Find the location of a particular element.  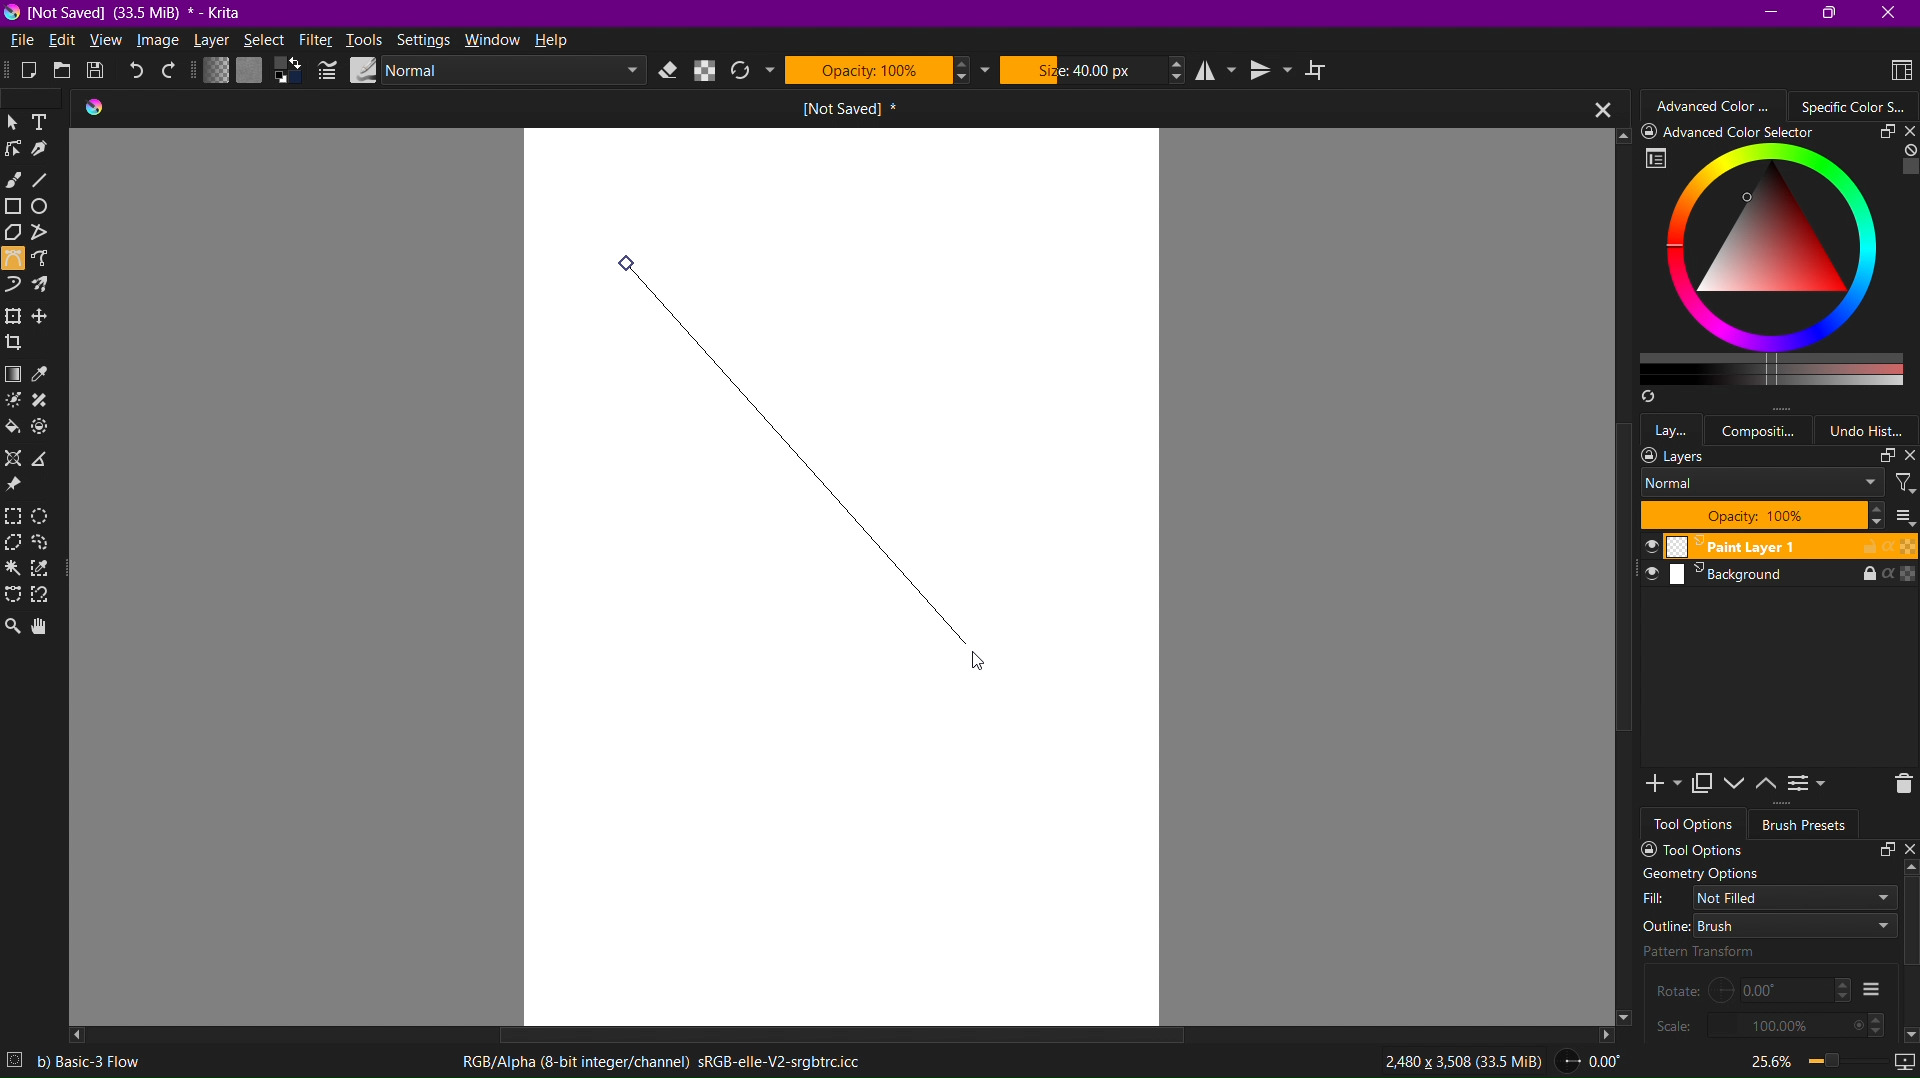

Options is located at coordinates (1871, 989).